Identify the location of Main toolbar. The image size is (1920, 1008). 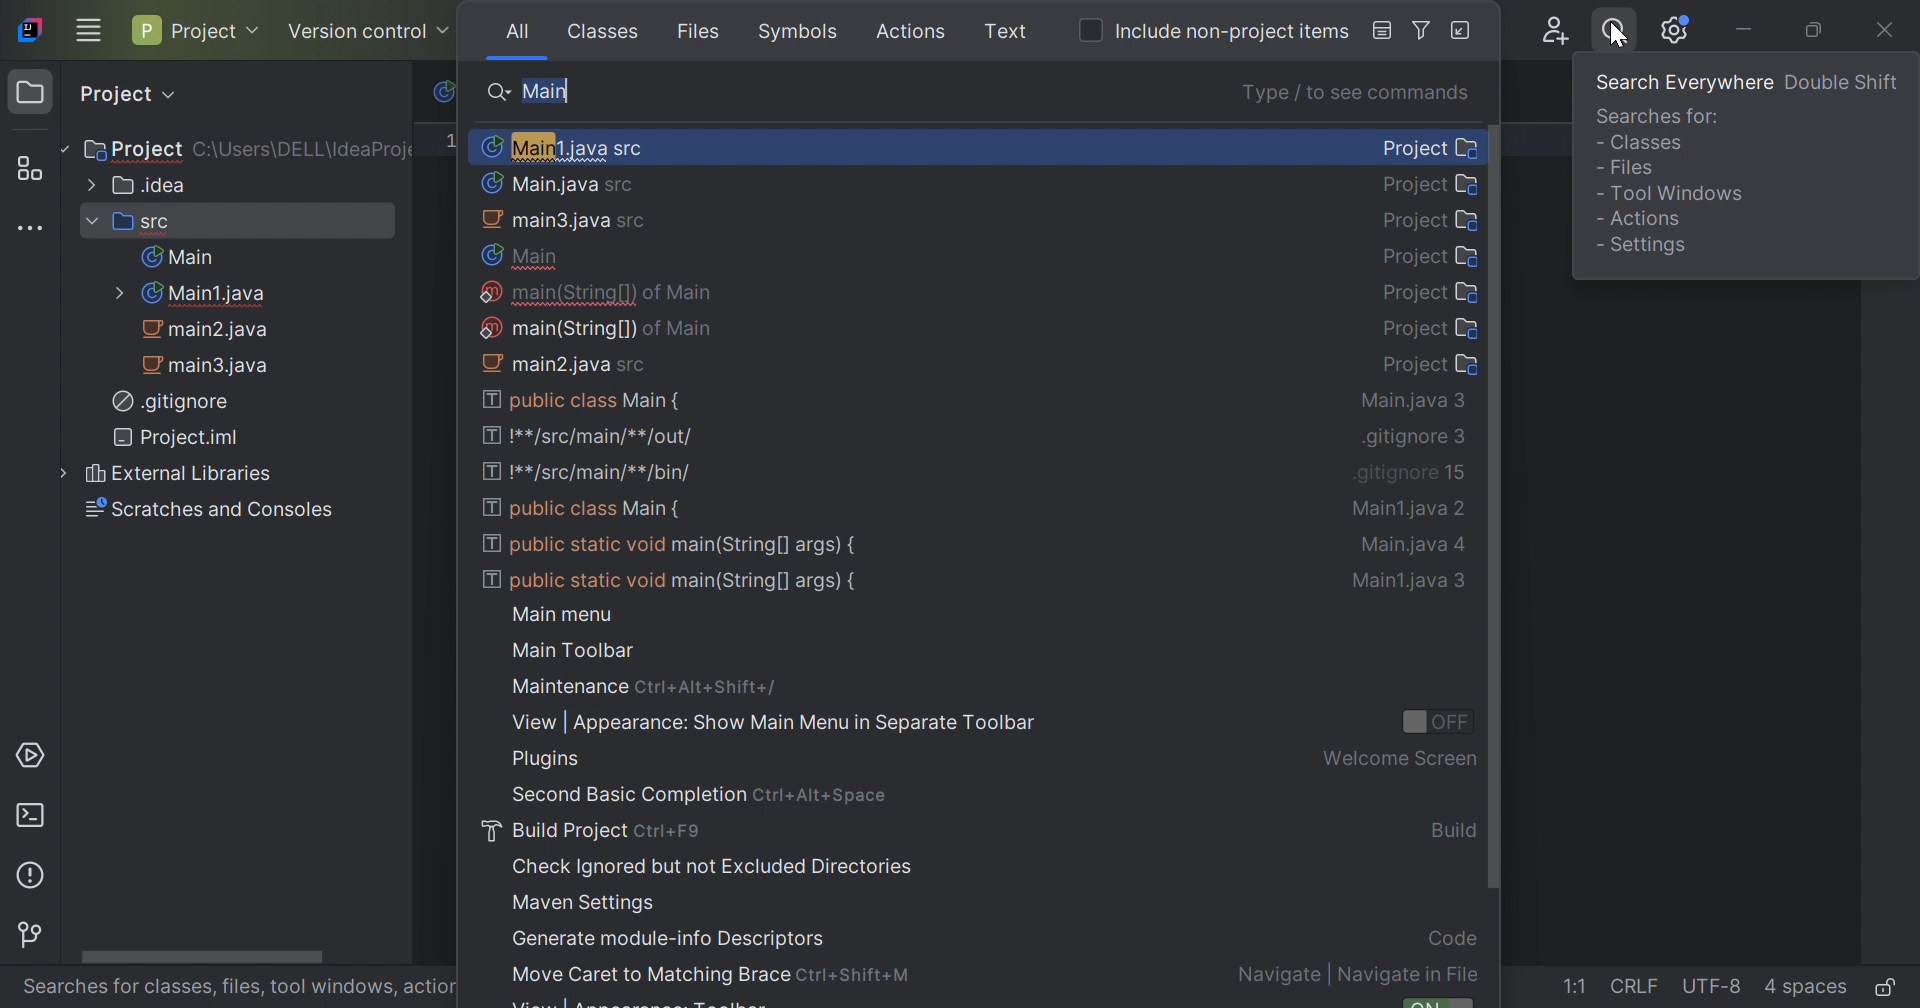
(574, 651).